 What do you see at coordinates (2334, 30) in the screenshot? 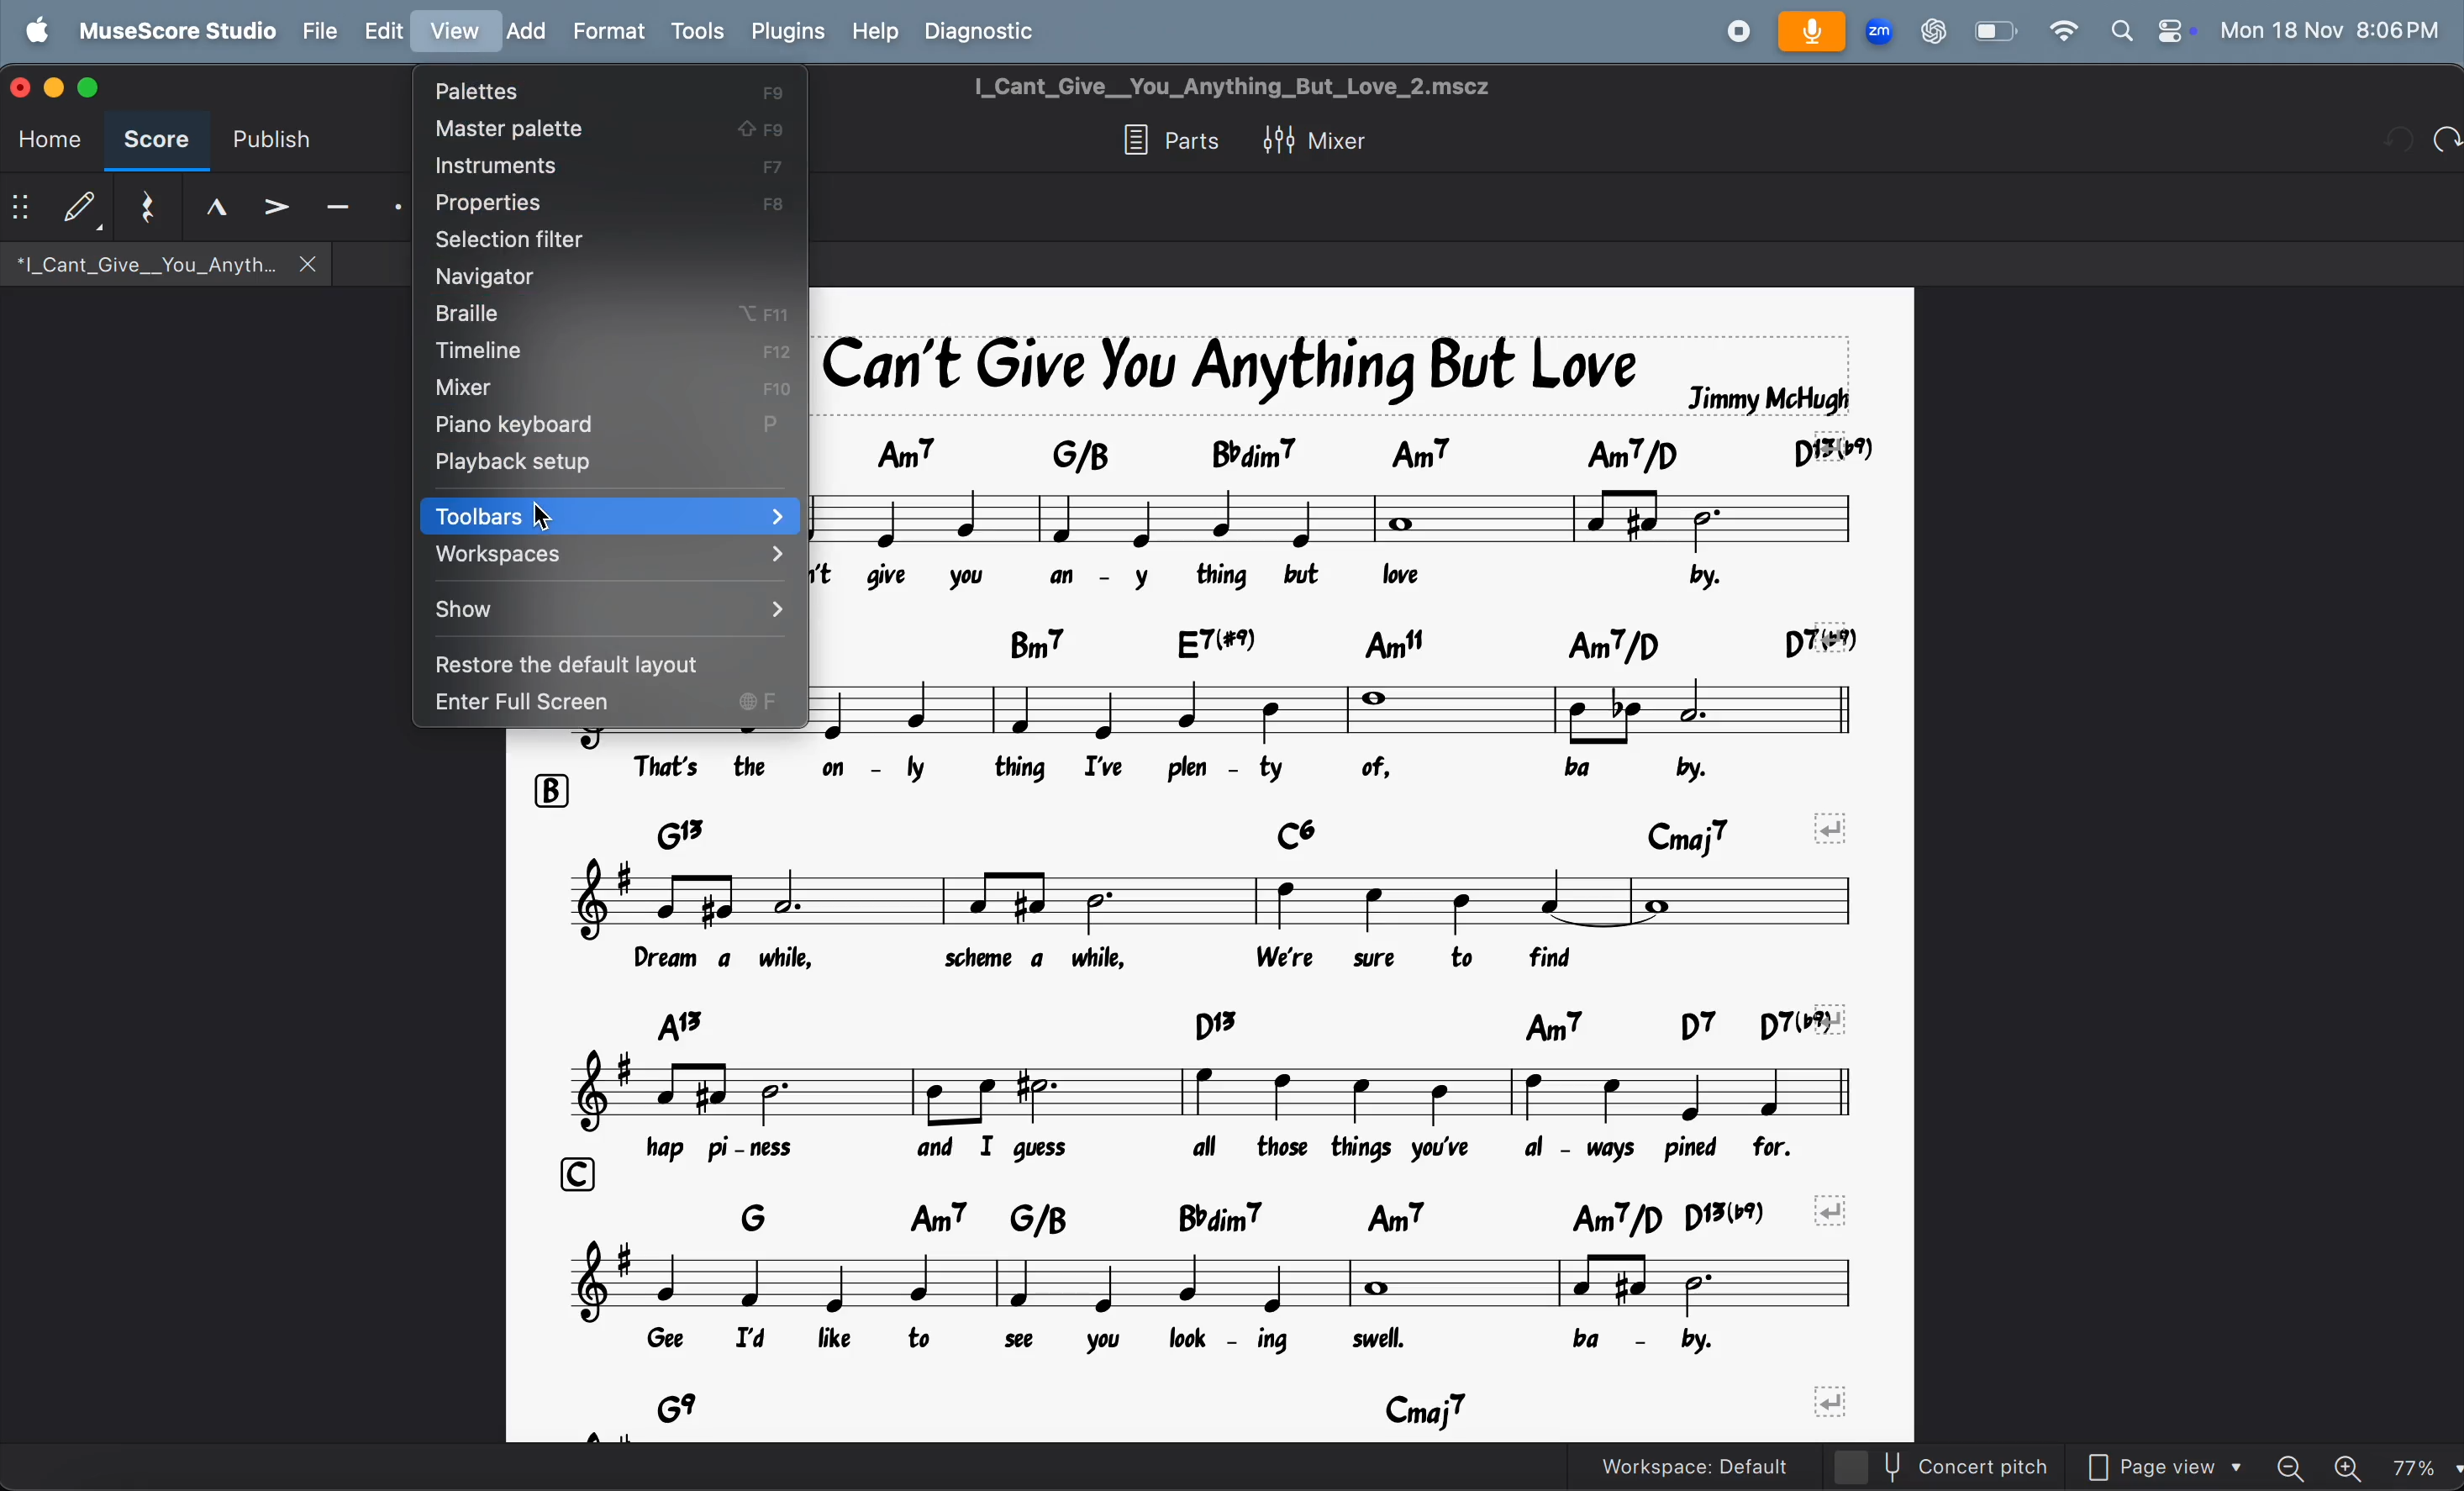
I see `date and  time` at bounding box center [2334, 30].